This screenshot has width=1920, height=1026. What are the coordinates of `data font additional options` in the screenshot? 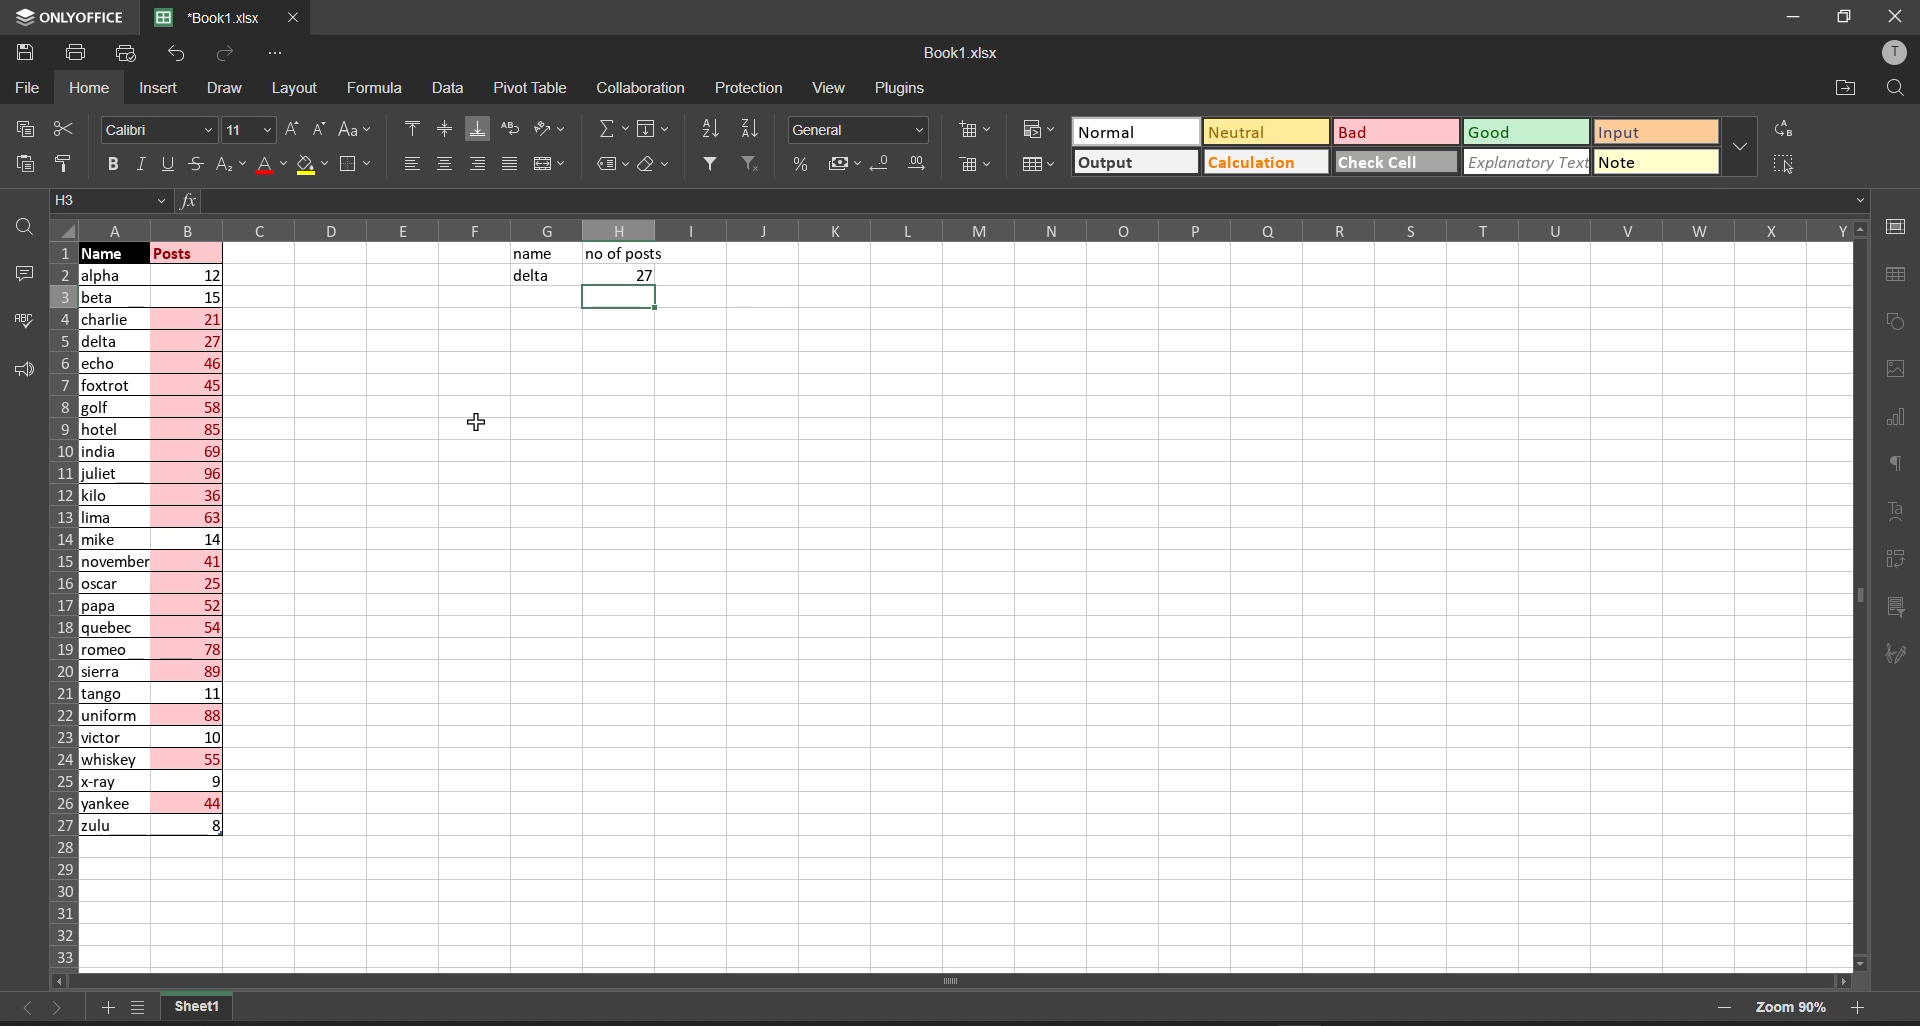 It's located at (1739, 142).